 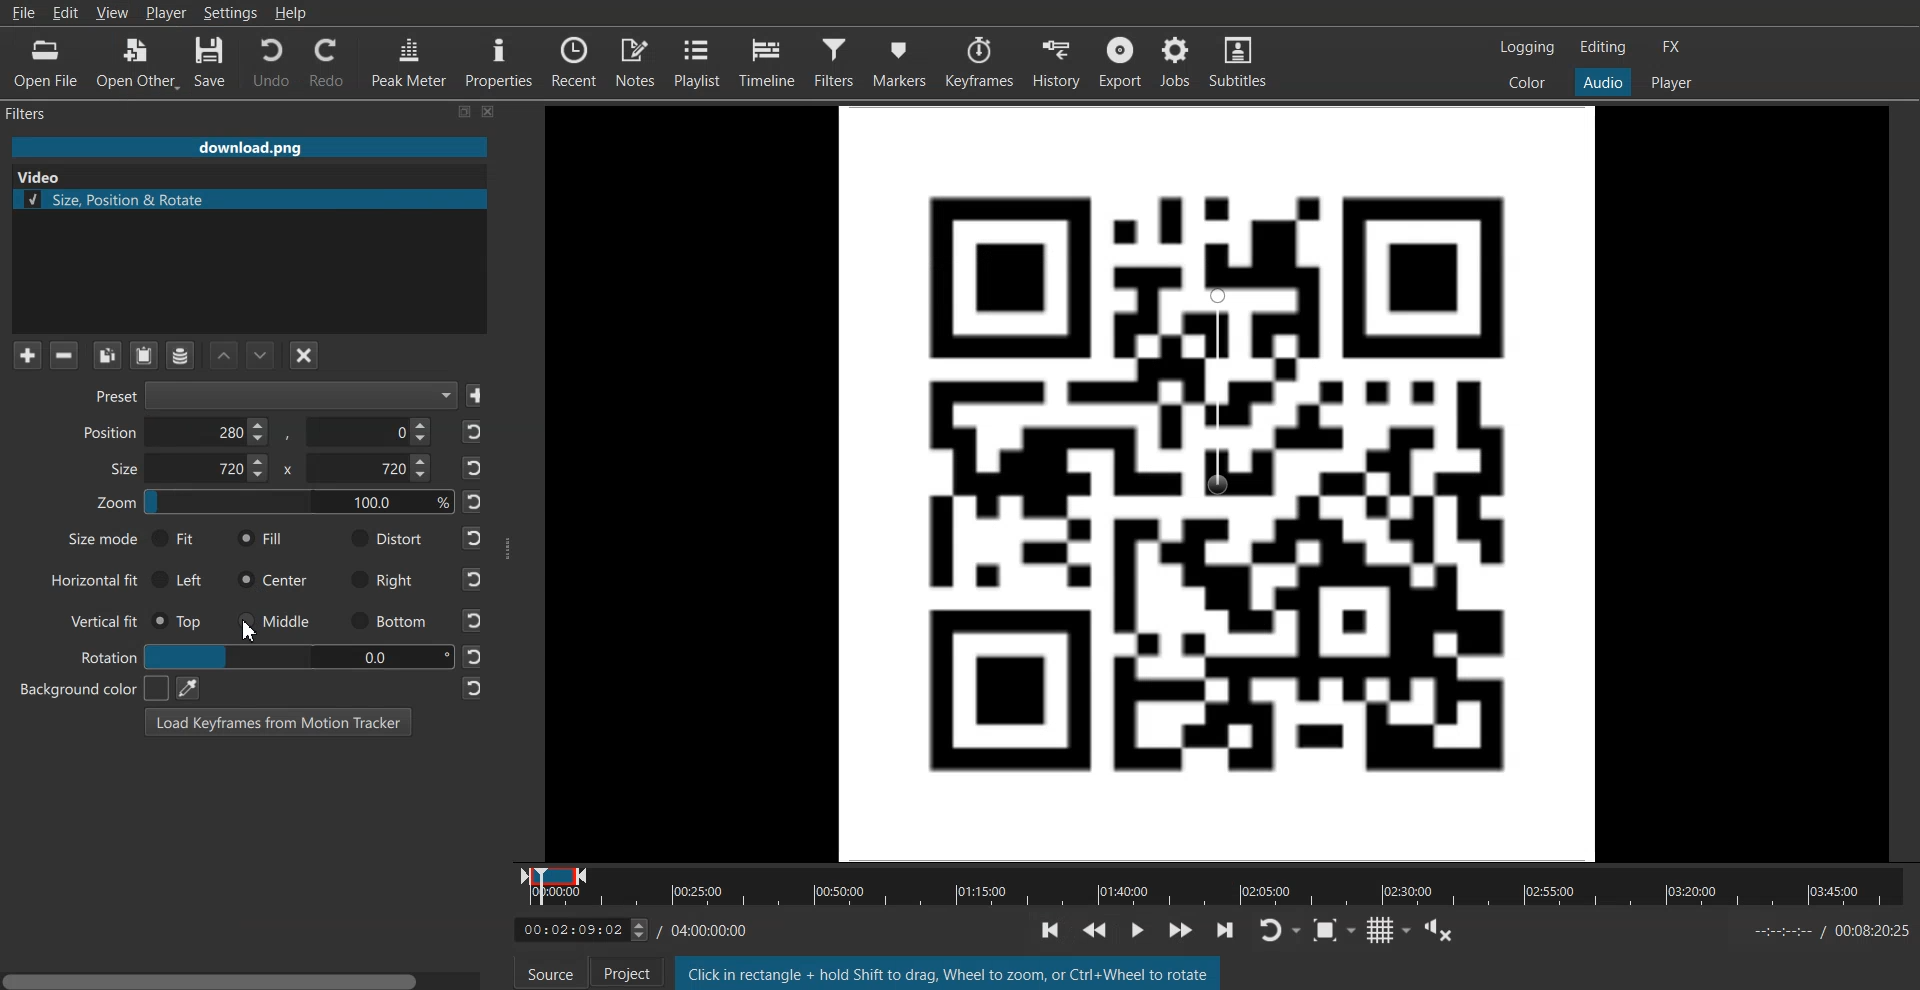 What do you see at coordinates (63, 355) in the screenshot?
I see `Remove selected Filter` at bounding box center [63, 355].